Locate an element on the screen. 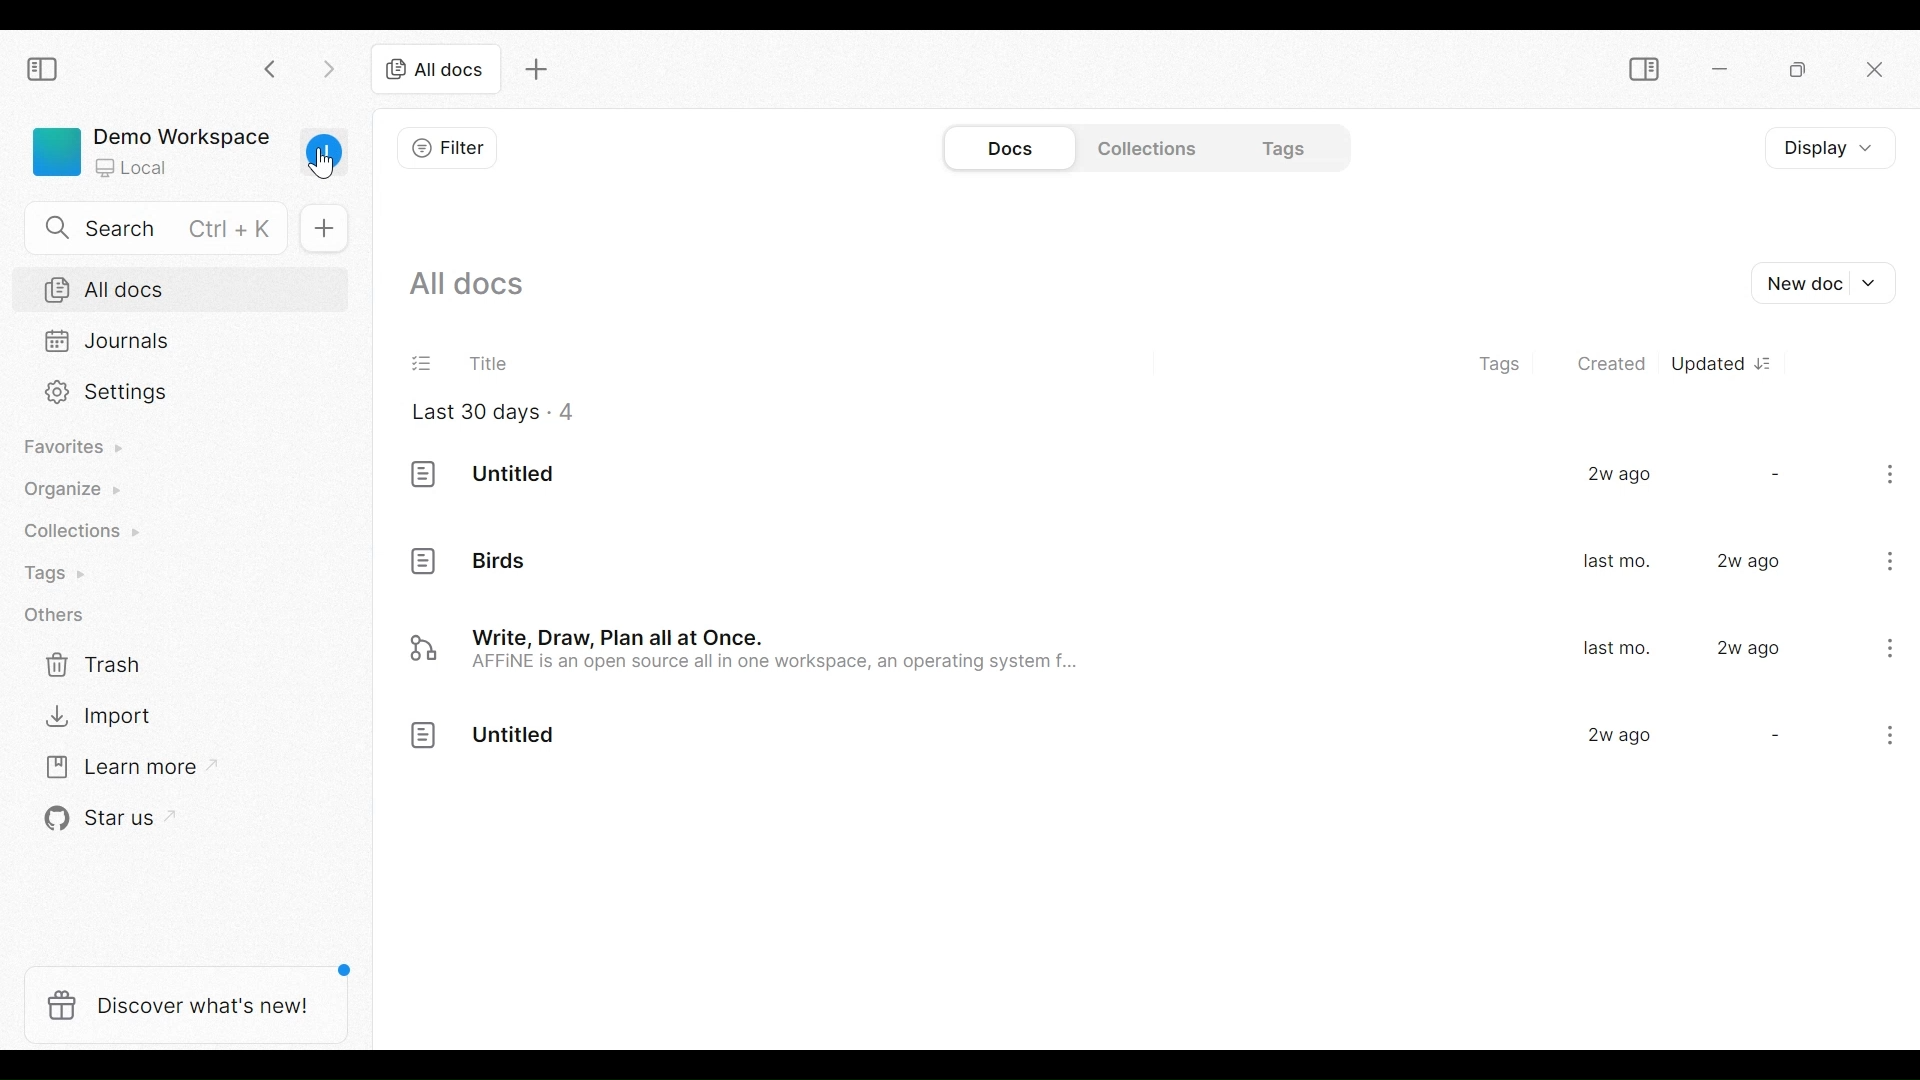 Image resolution: width=1920 pixels, height=1080 pixels. minimize is located at coordinates (1723, 68).